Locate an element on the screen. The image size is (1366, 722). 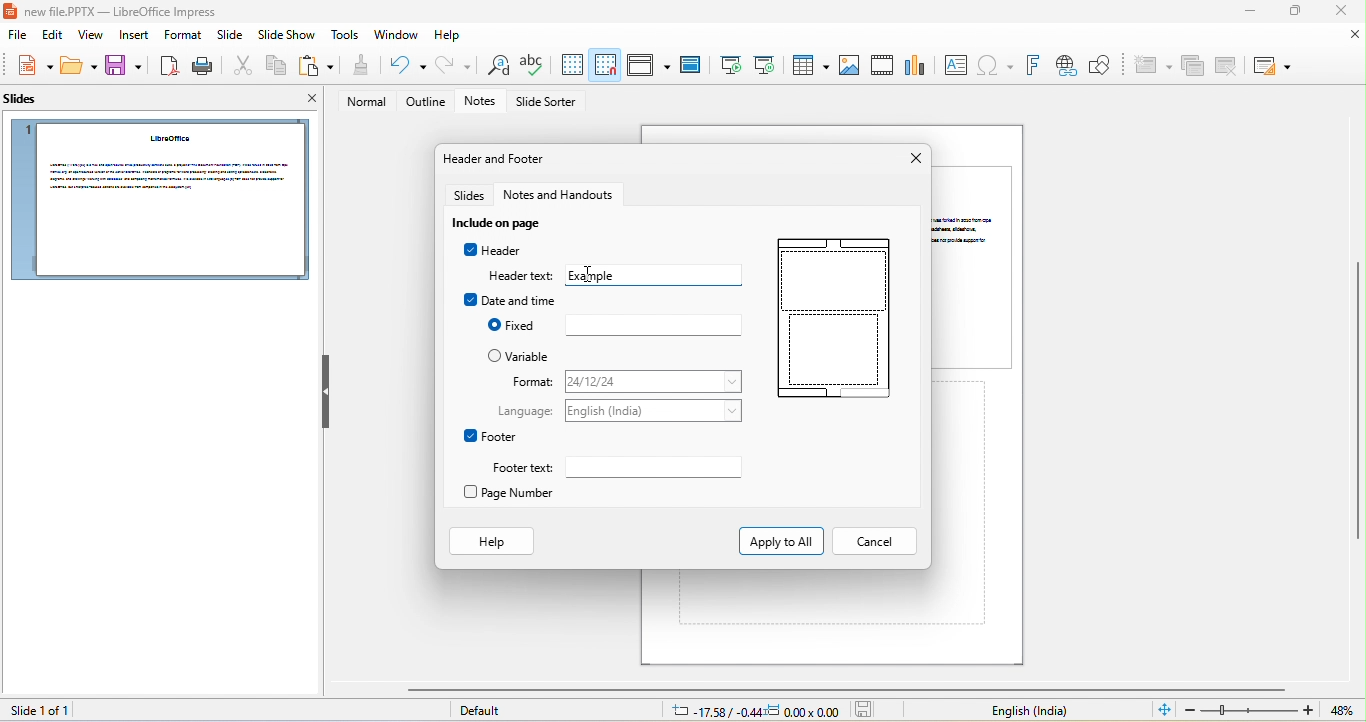
slide show is located at coordinates (287, 37).